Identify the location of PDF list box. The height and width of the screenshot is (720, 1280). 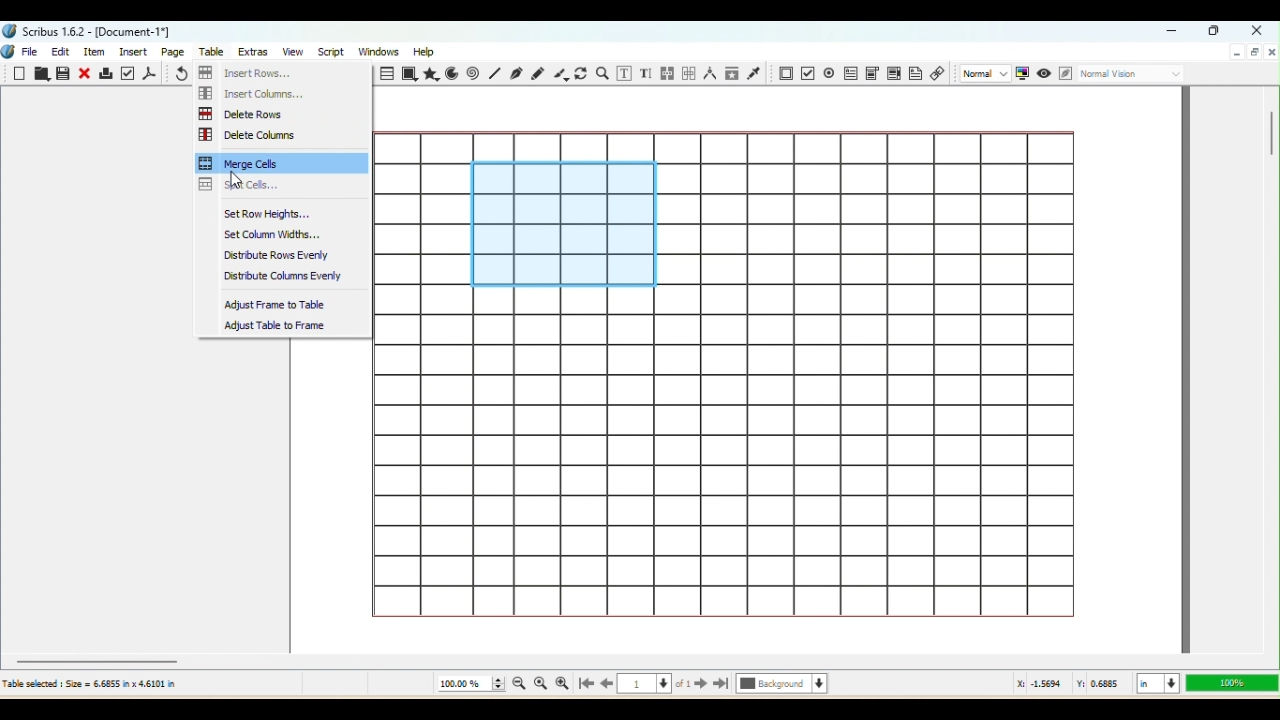
(893, 74).